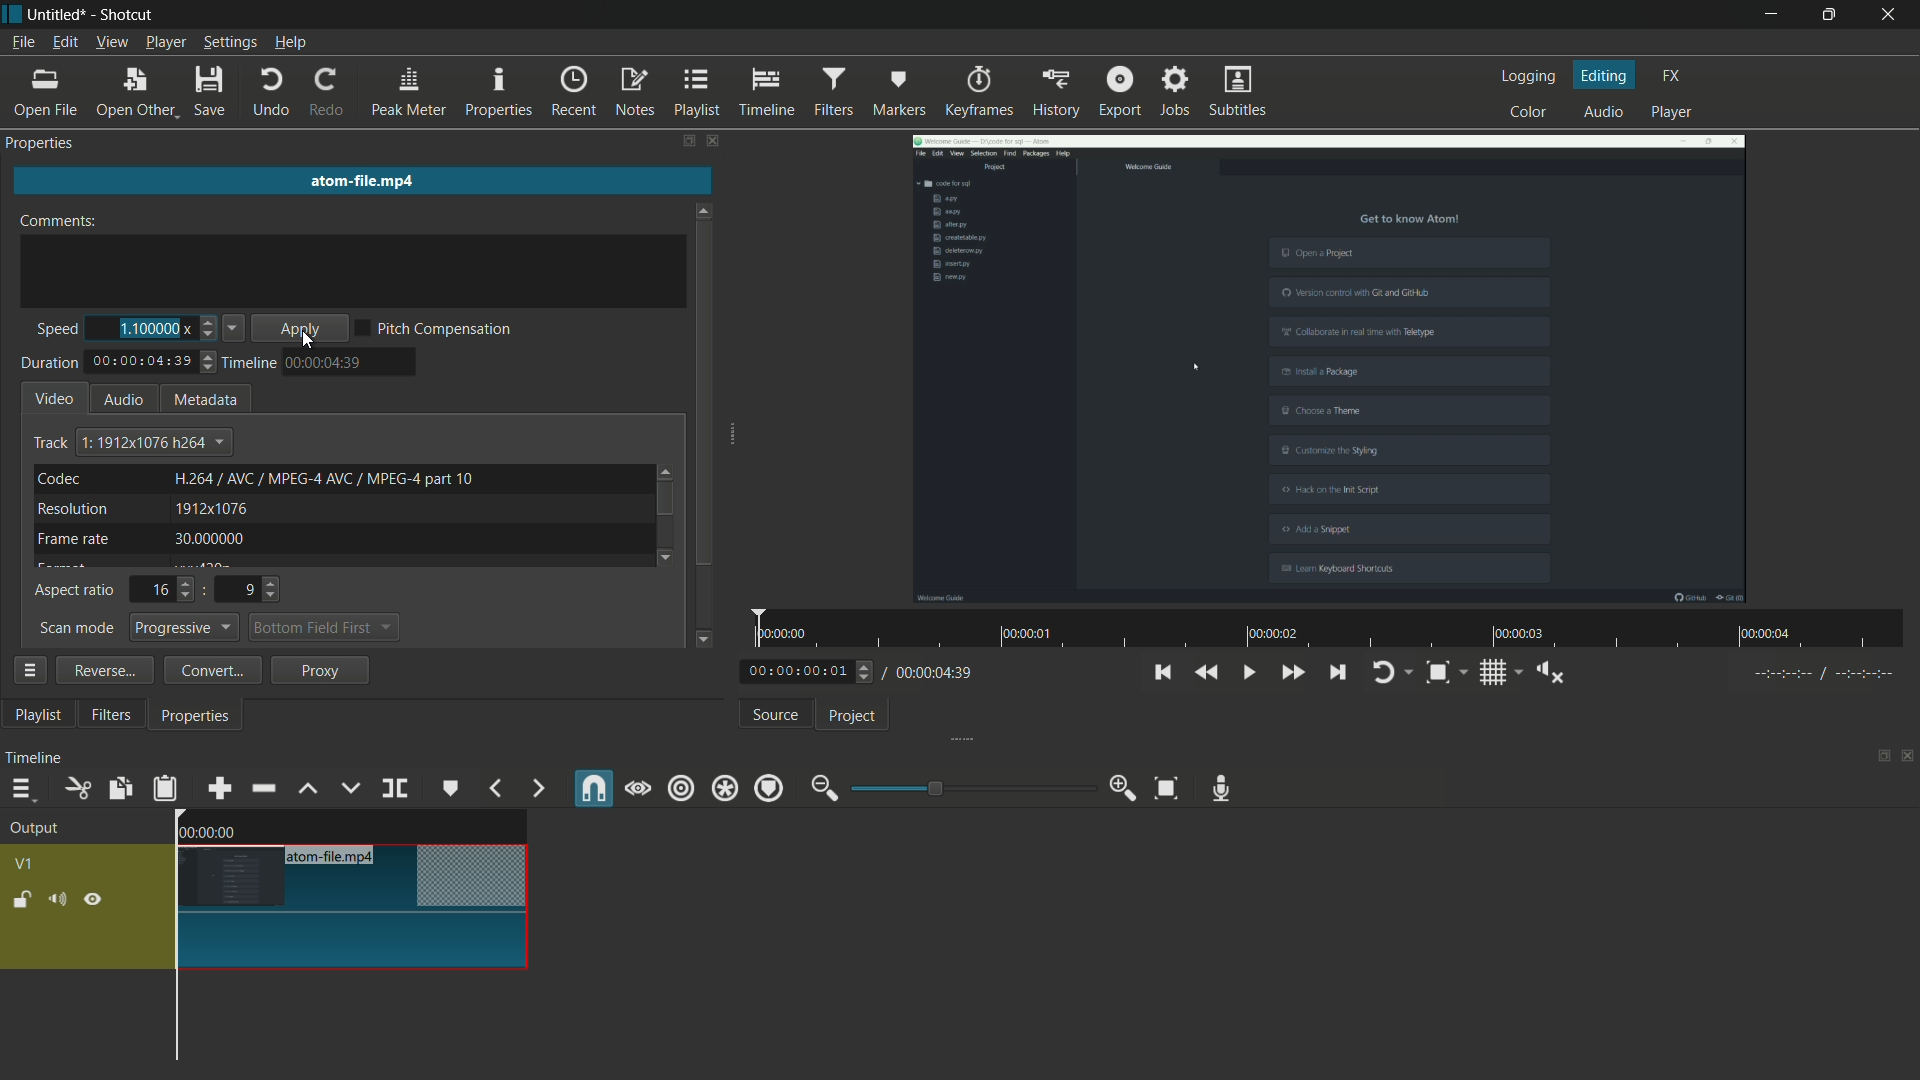 Image resolution: width=1920 pixels, height=1080 pixels. Describe the element at coordinates (833, 91) in the screenshot. I see `filters` at that location.